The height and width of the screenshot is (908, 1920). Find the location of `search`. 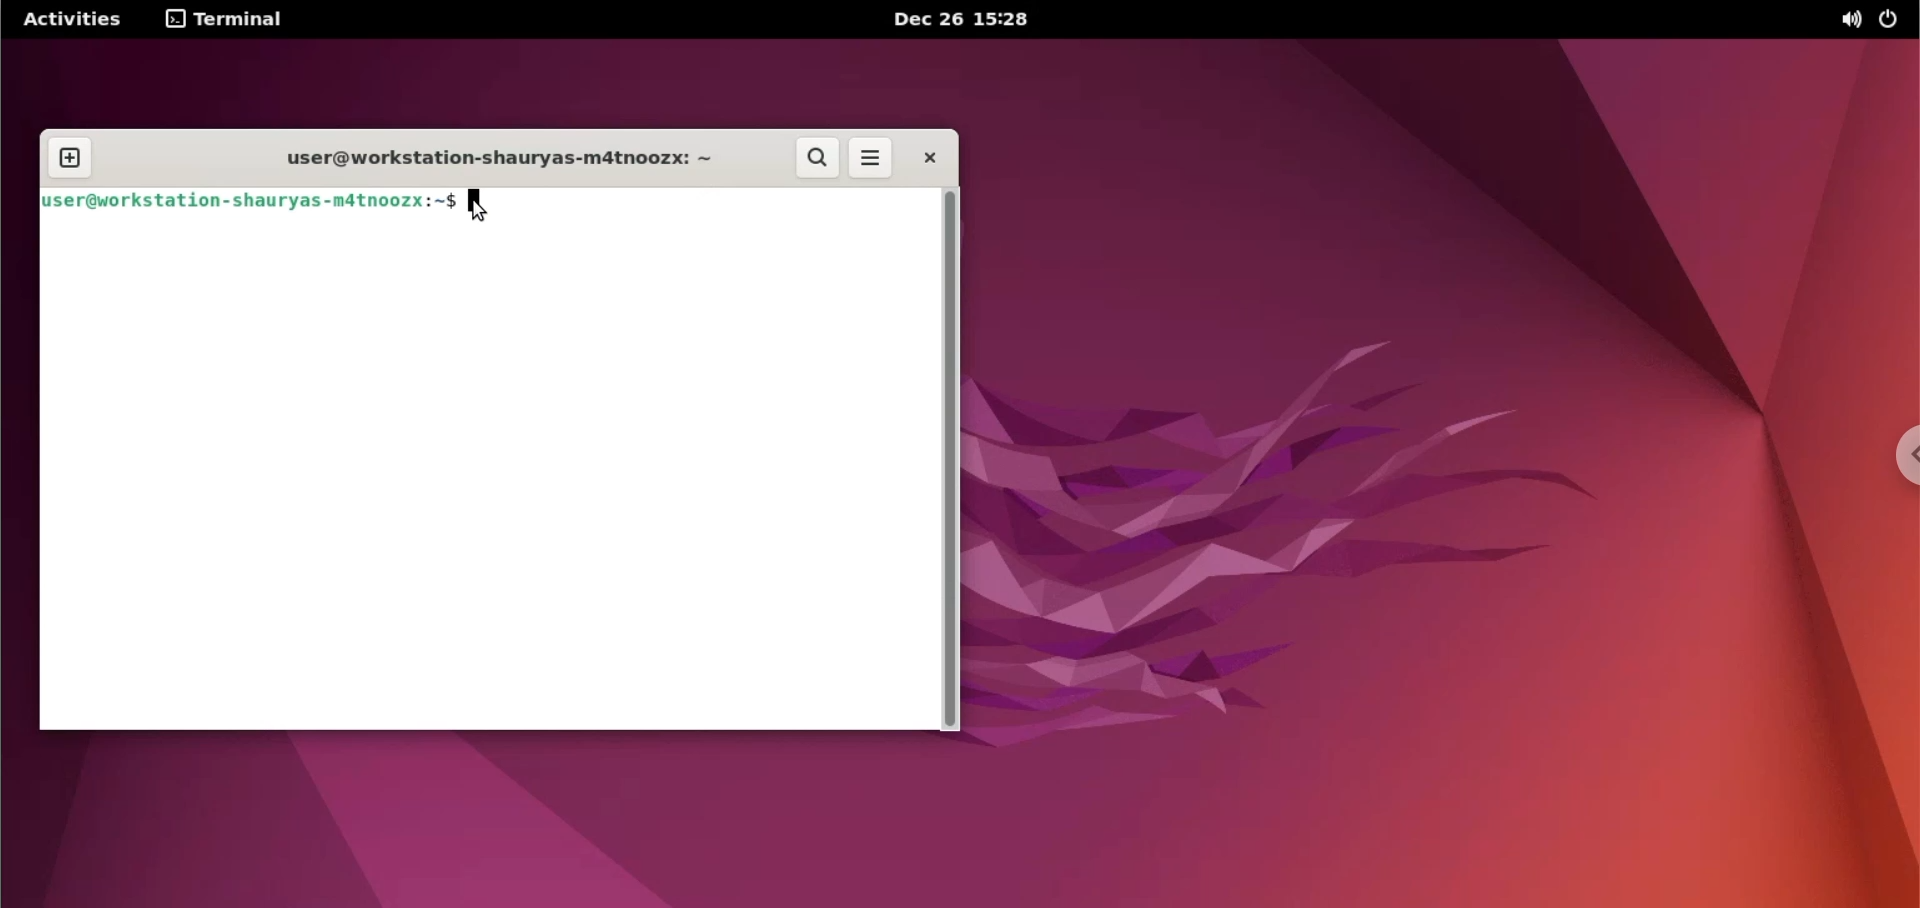

search is located at coordinates (819, 158).